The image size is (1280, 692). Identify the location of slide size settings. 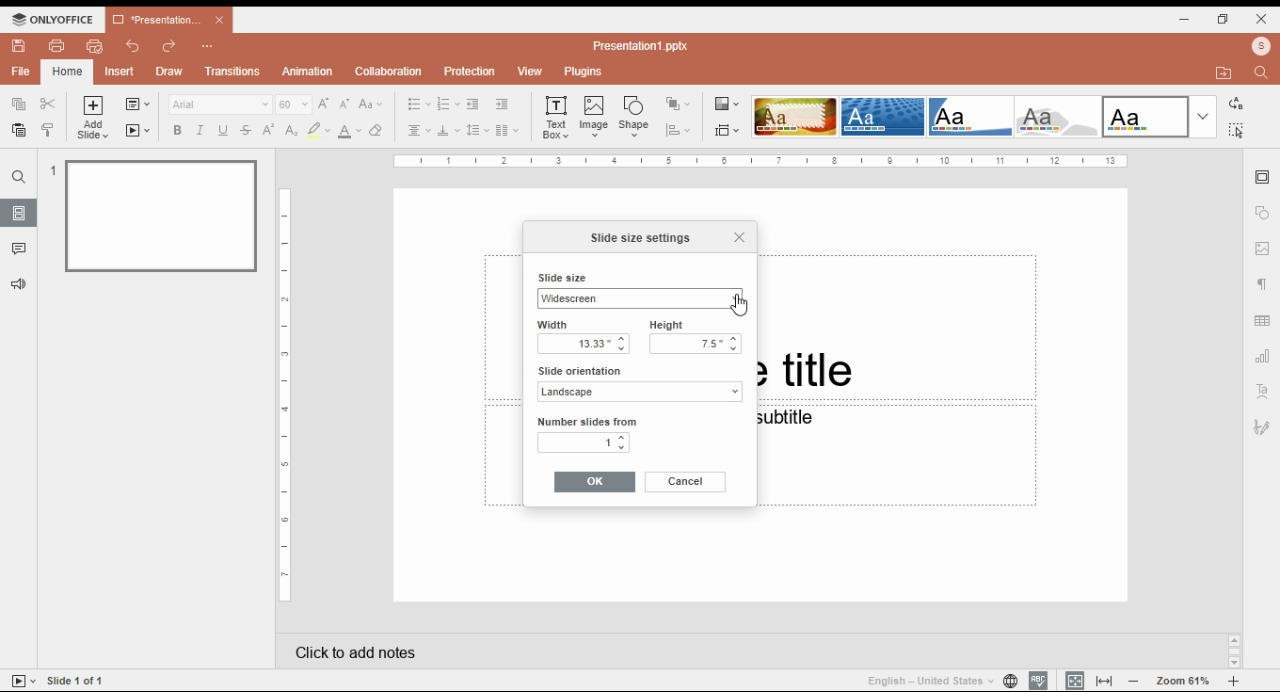
(640, 238).